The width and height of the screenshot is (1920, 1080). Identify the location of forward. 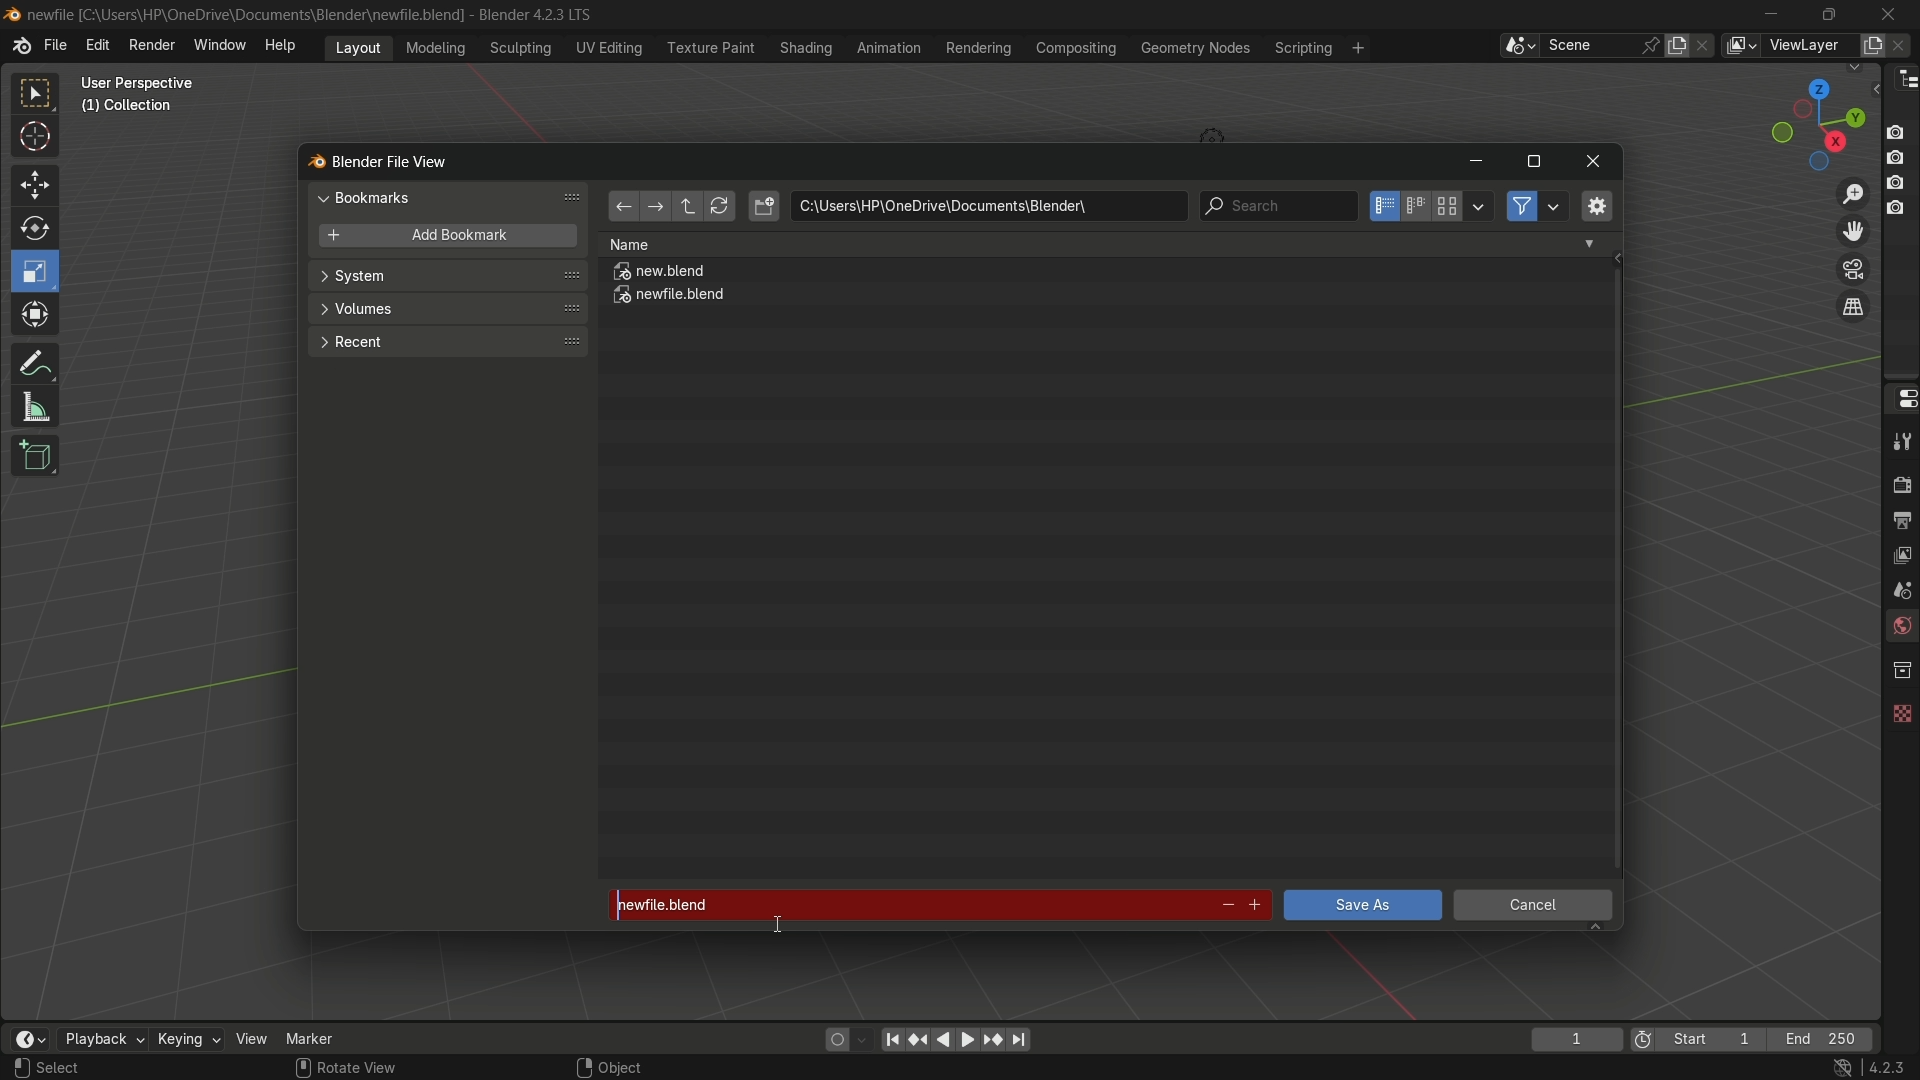
(653, 208).